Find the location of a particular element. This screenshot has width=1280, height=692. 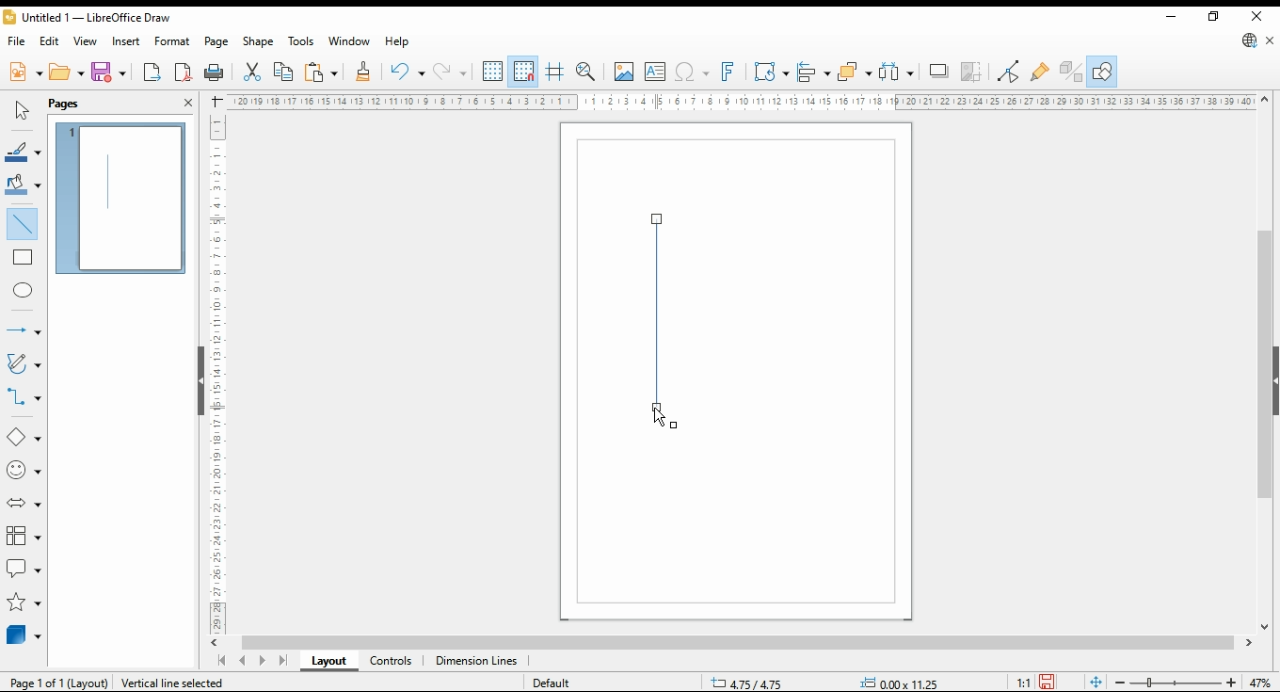

screen size is located at coordinates (752, 681).